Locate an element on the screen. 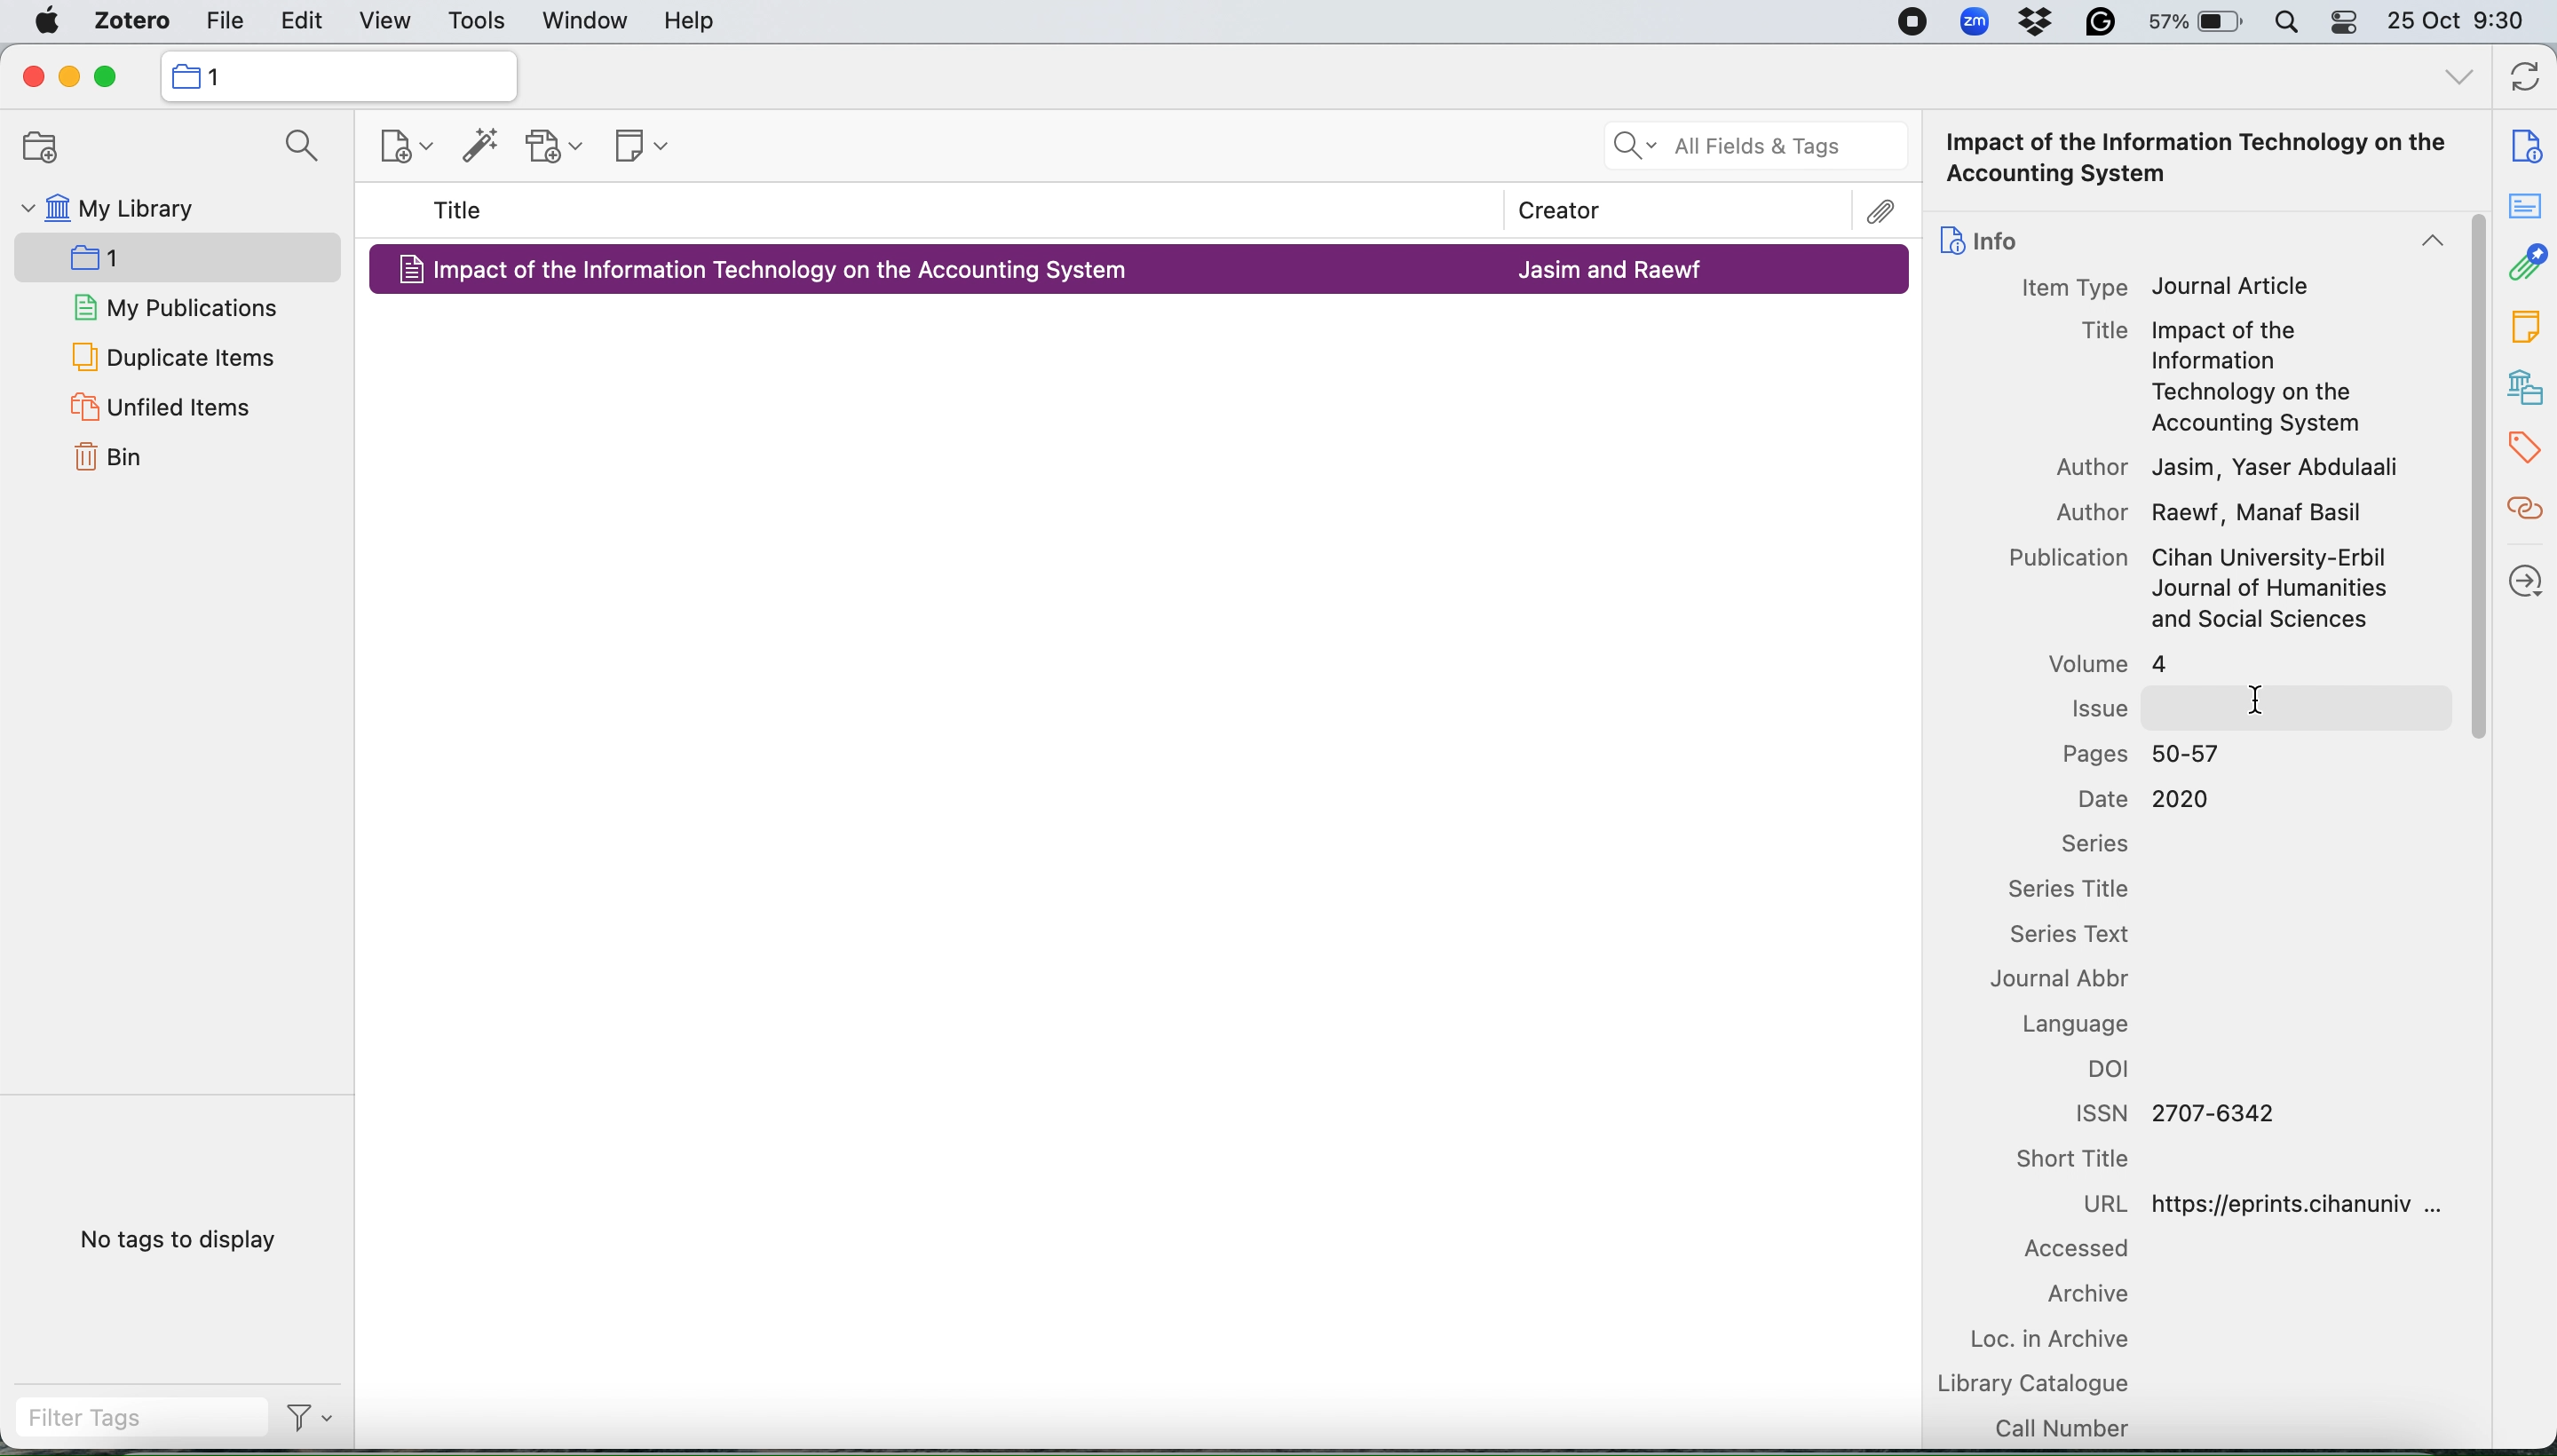 This screenshot has height=1456, width=2557. system logo is located at coordinates (42, 21).